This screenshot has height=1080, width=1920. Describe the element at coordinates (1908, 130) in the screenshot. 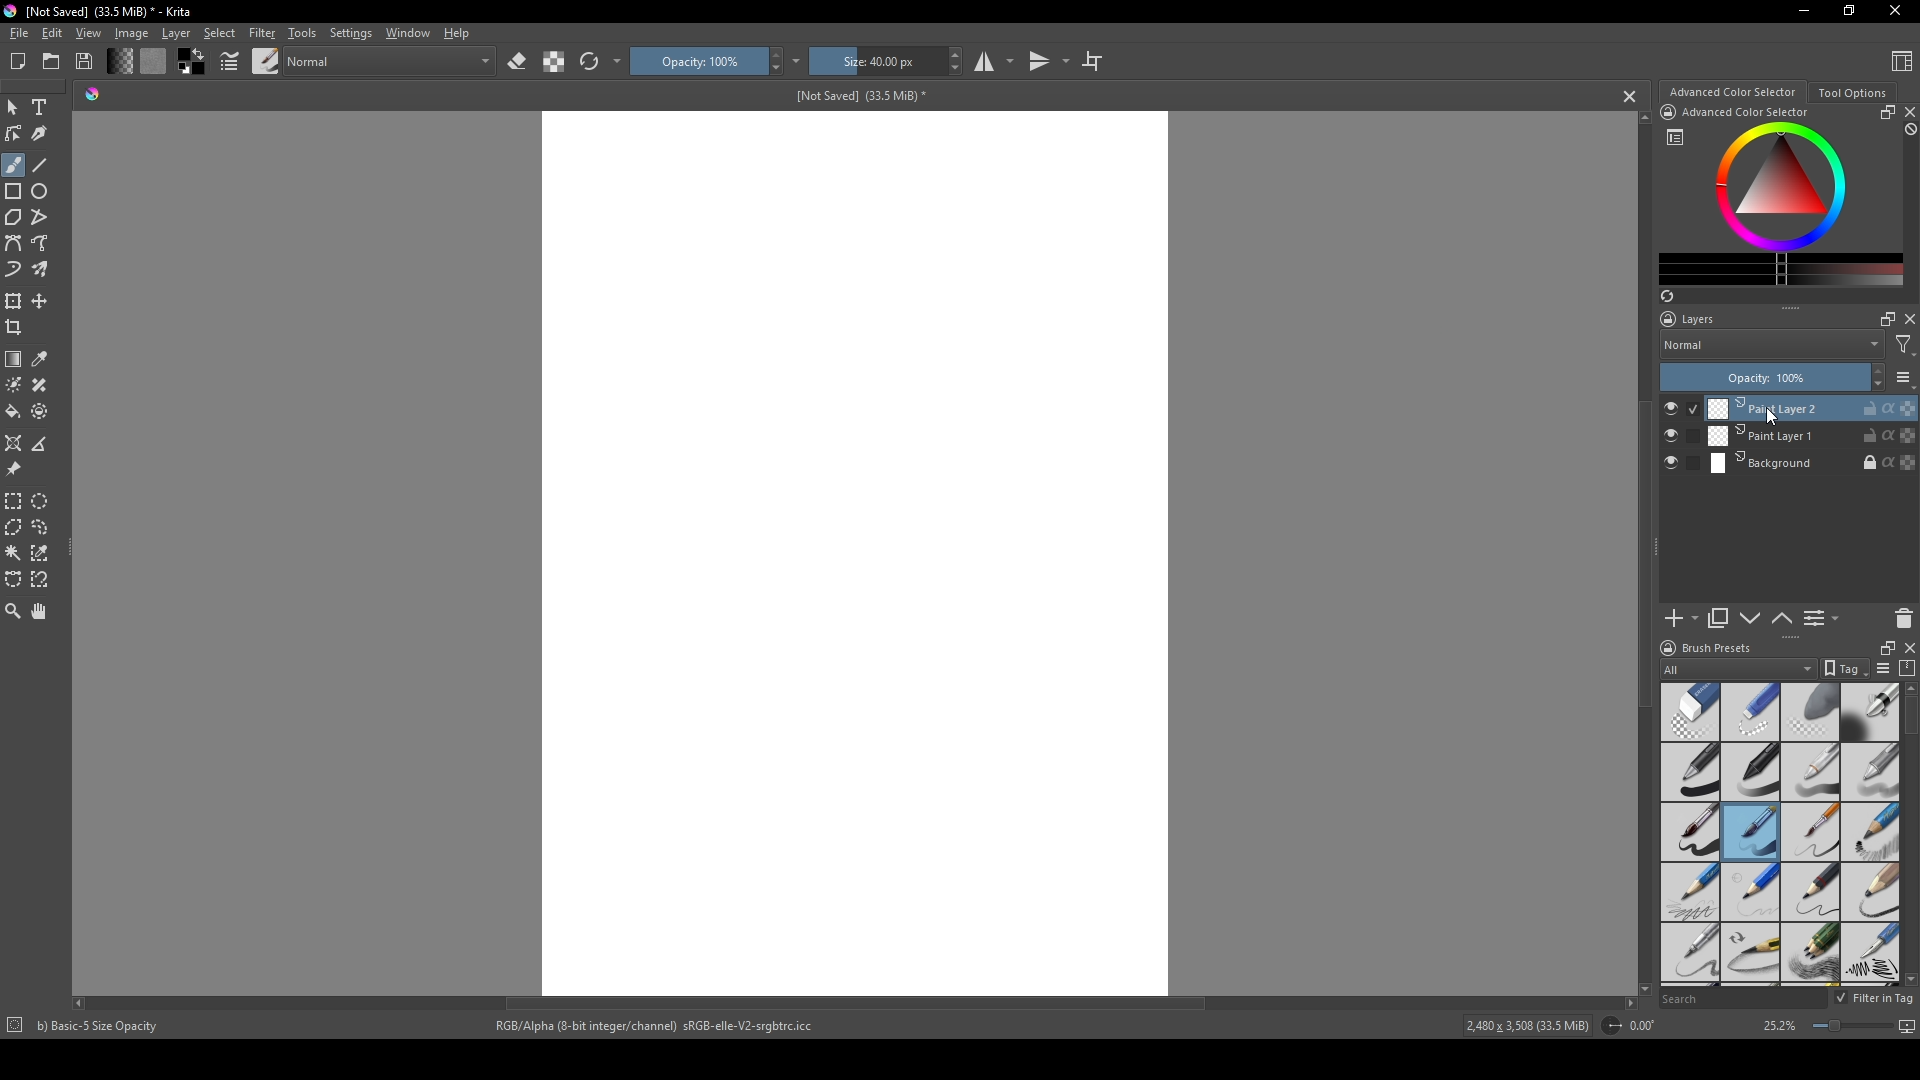

I see `block` at that location.